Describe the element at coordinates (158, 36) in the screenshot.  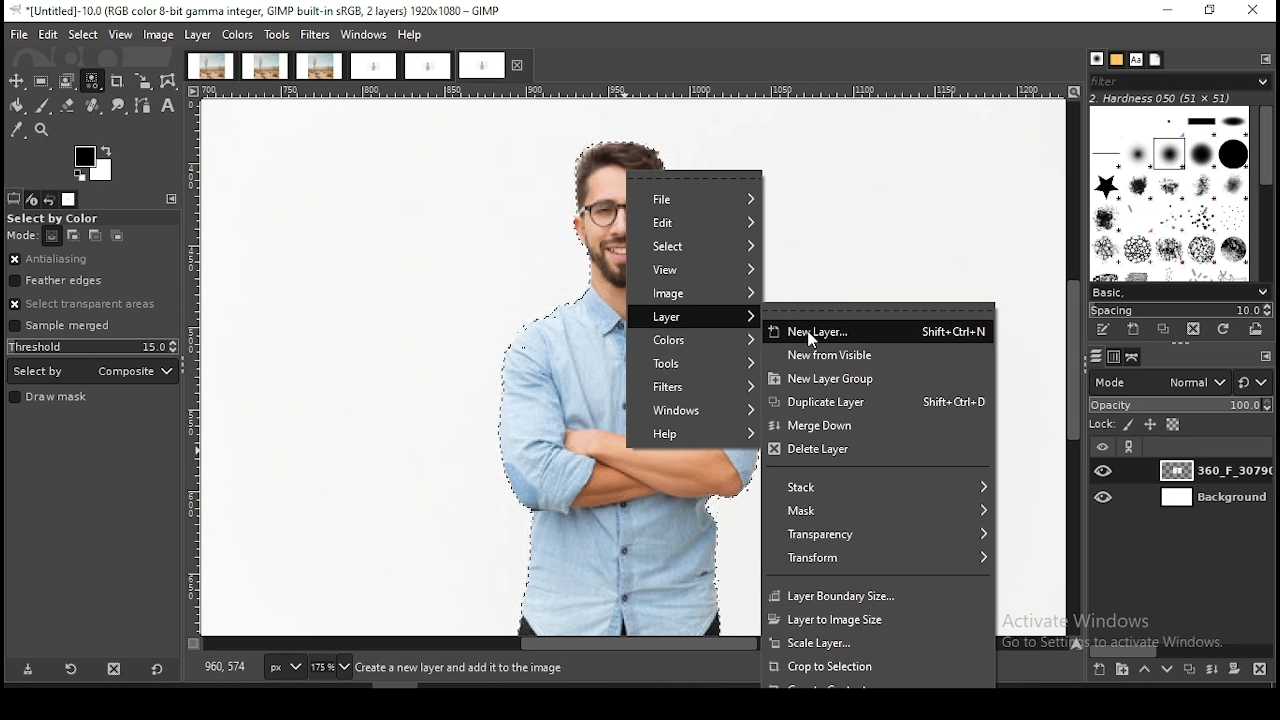
I see `image` at that location.